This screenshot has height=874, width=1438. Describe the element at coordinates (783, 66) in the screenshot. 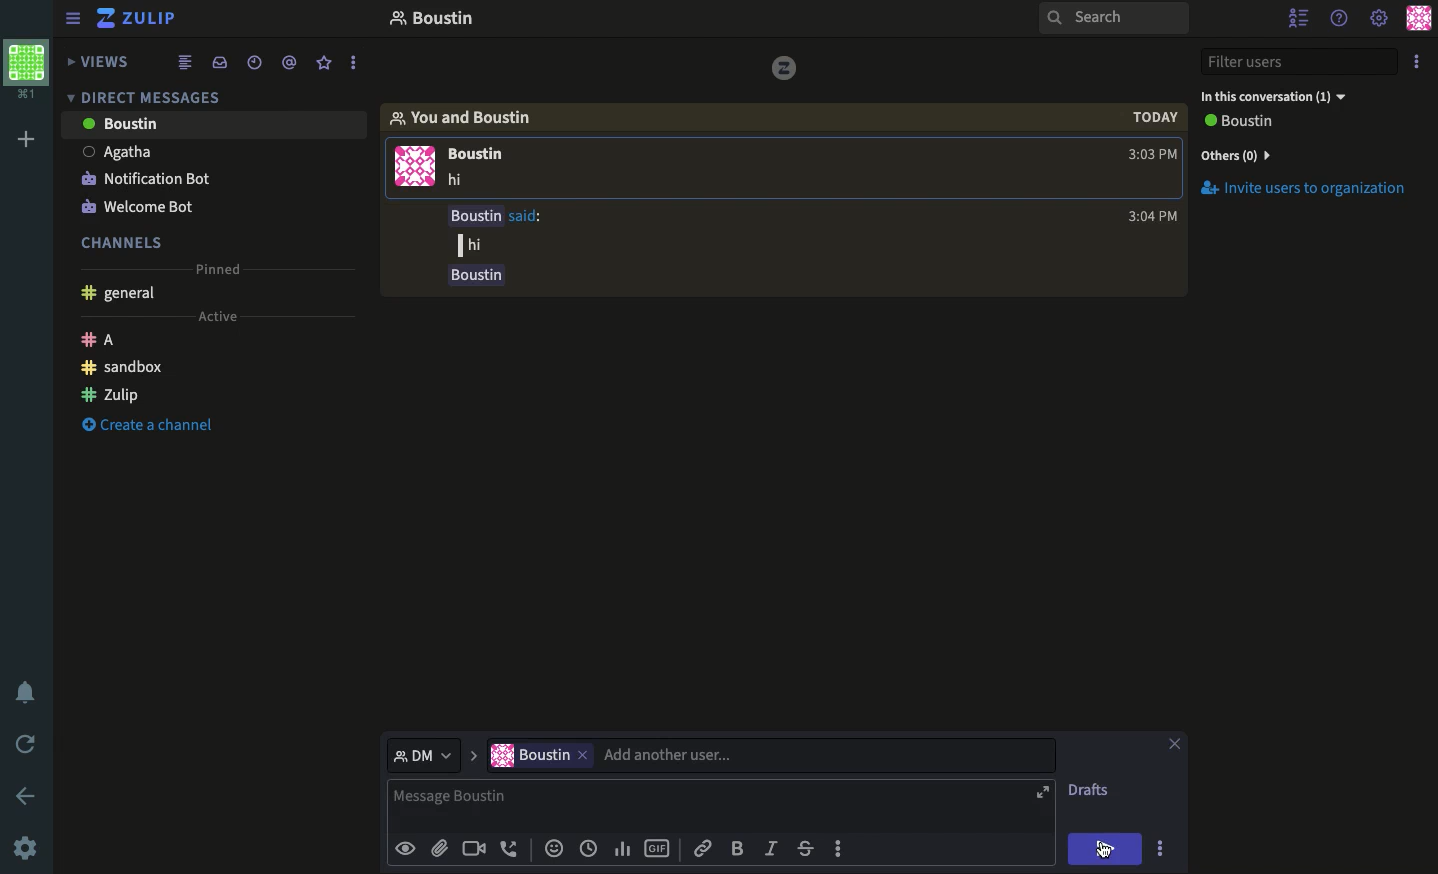

I see `vice versa` at that location.